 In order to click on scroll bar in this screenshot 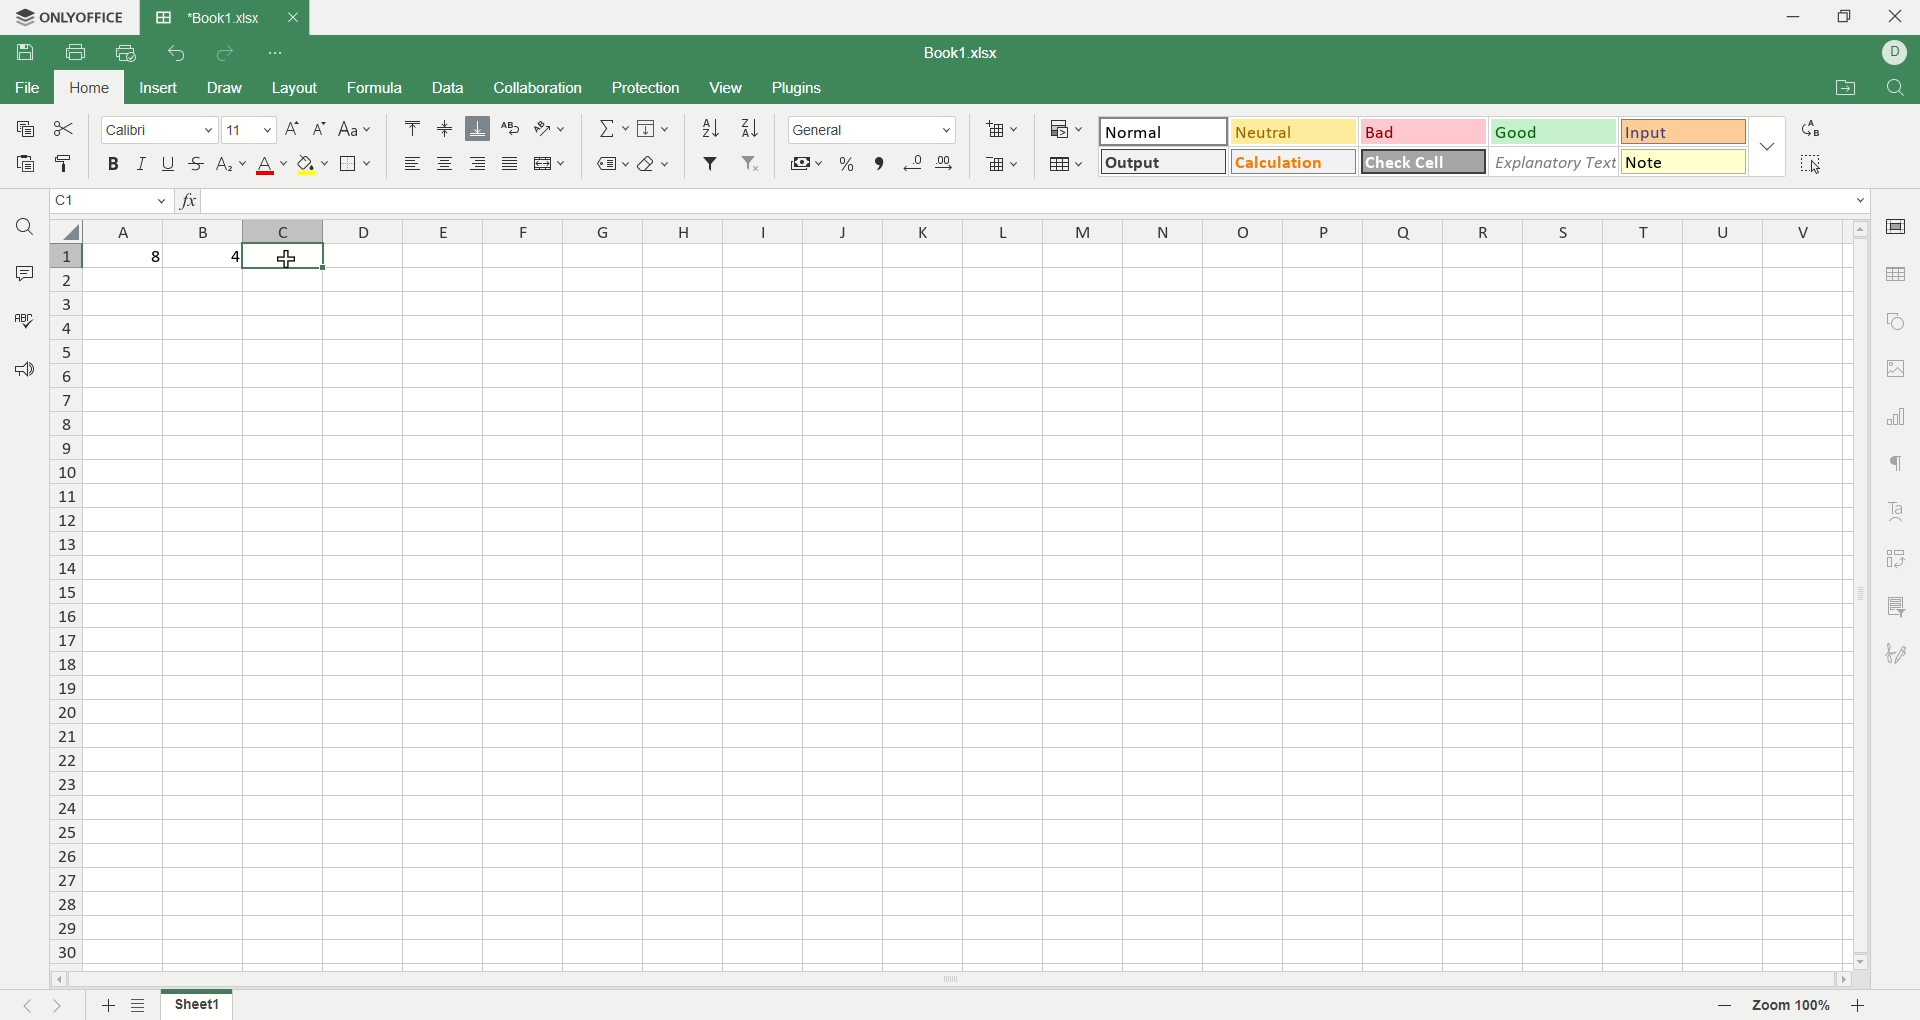, I will do `click(1857, 593)`.